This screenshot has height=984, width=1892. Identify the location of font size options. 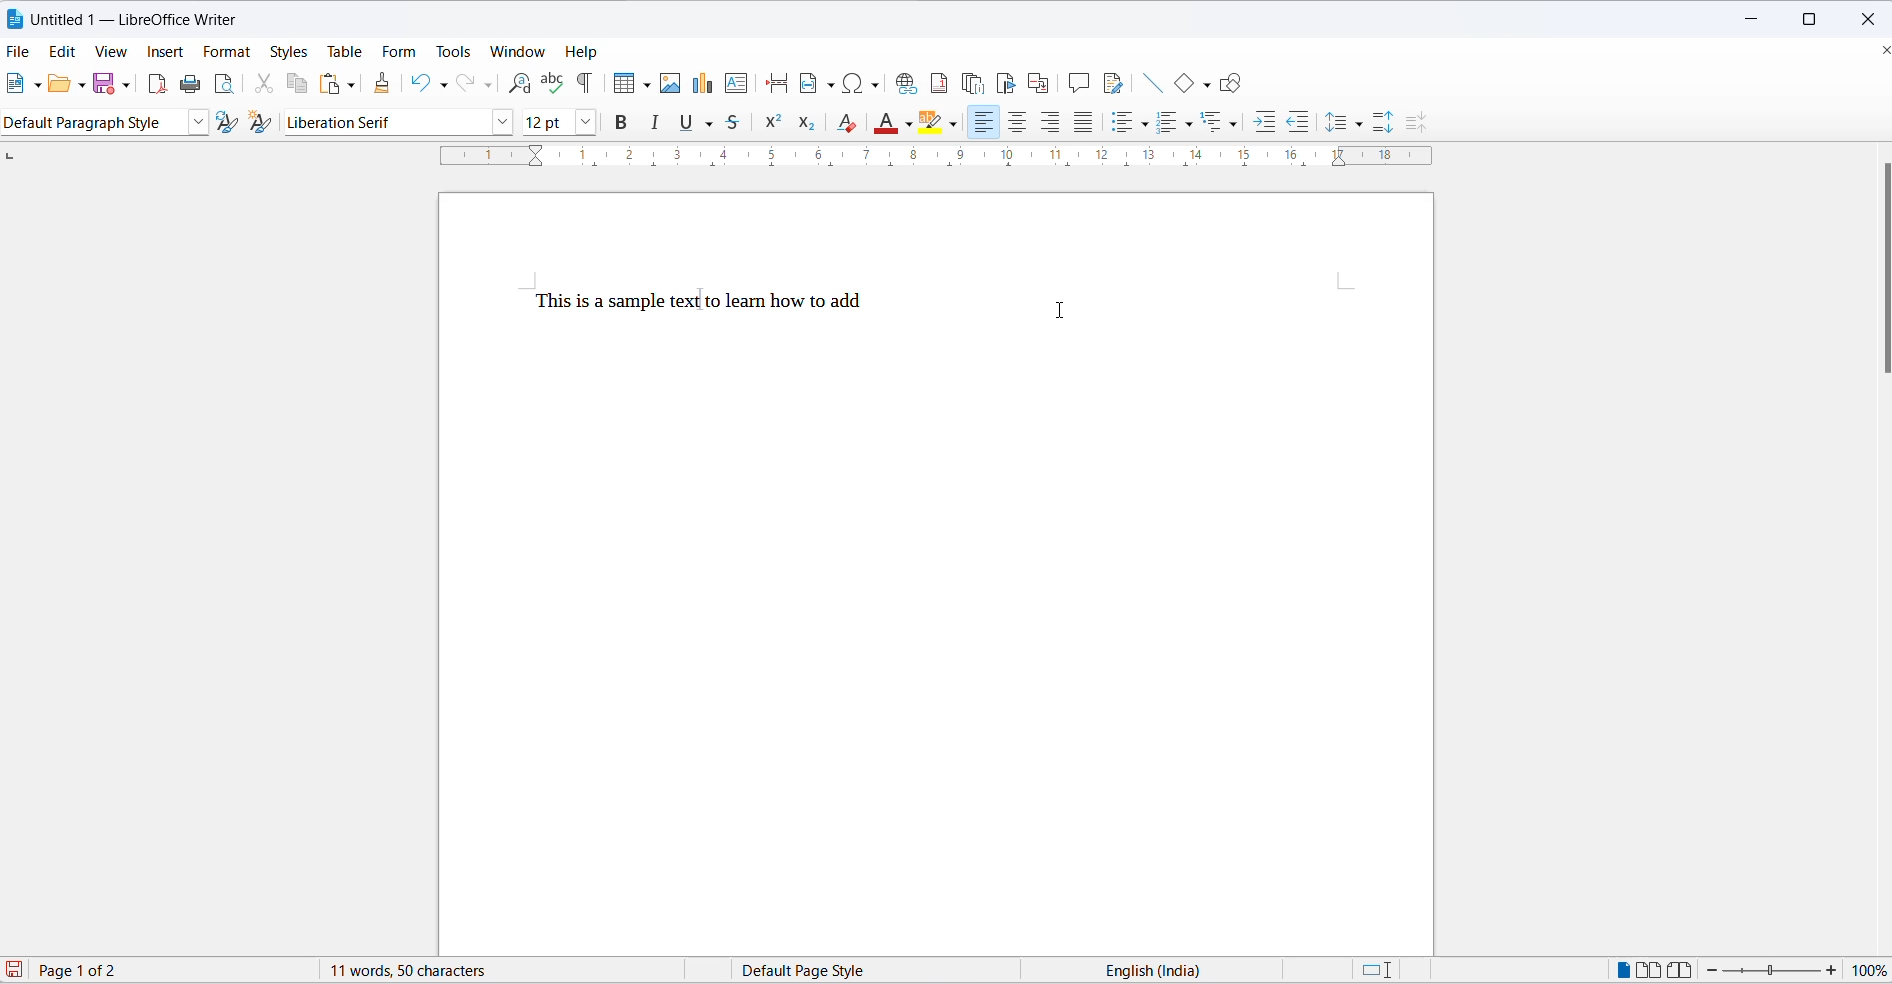
(584, 123).